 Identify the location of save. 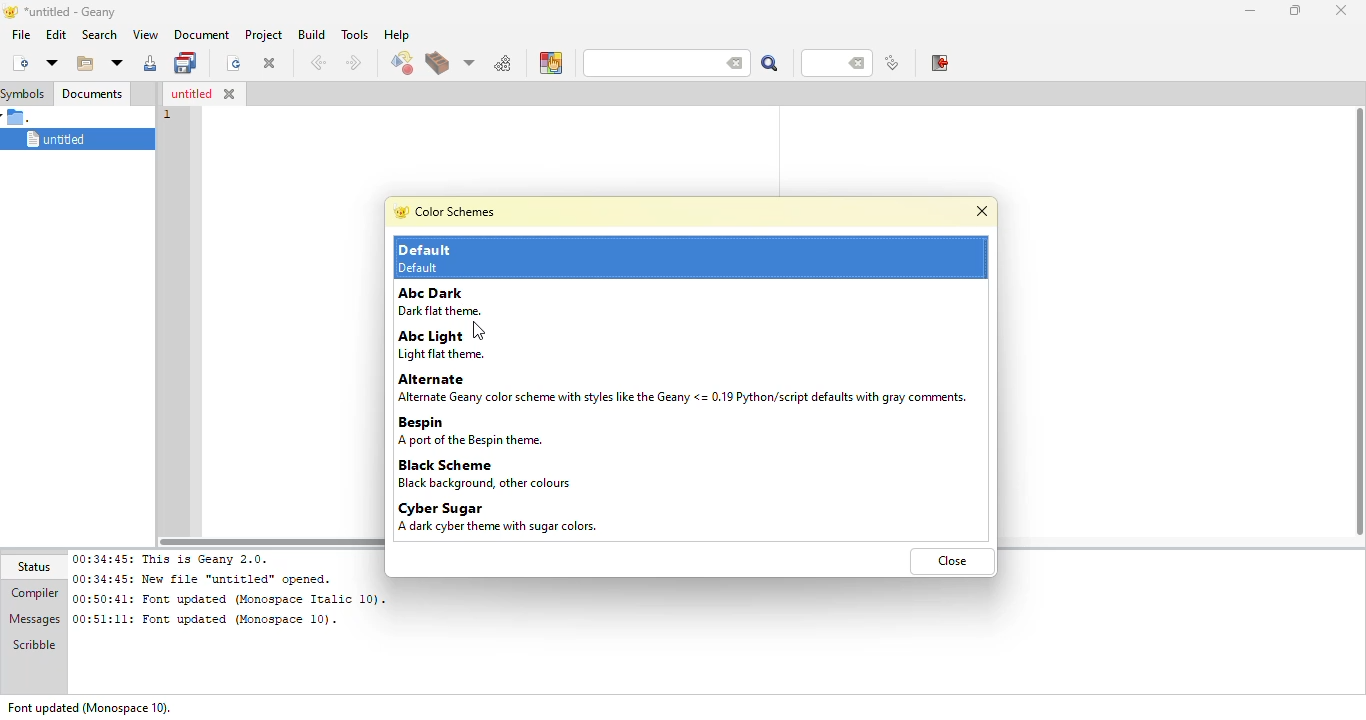
(149, 65).